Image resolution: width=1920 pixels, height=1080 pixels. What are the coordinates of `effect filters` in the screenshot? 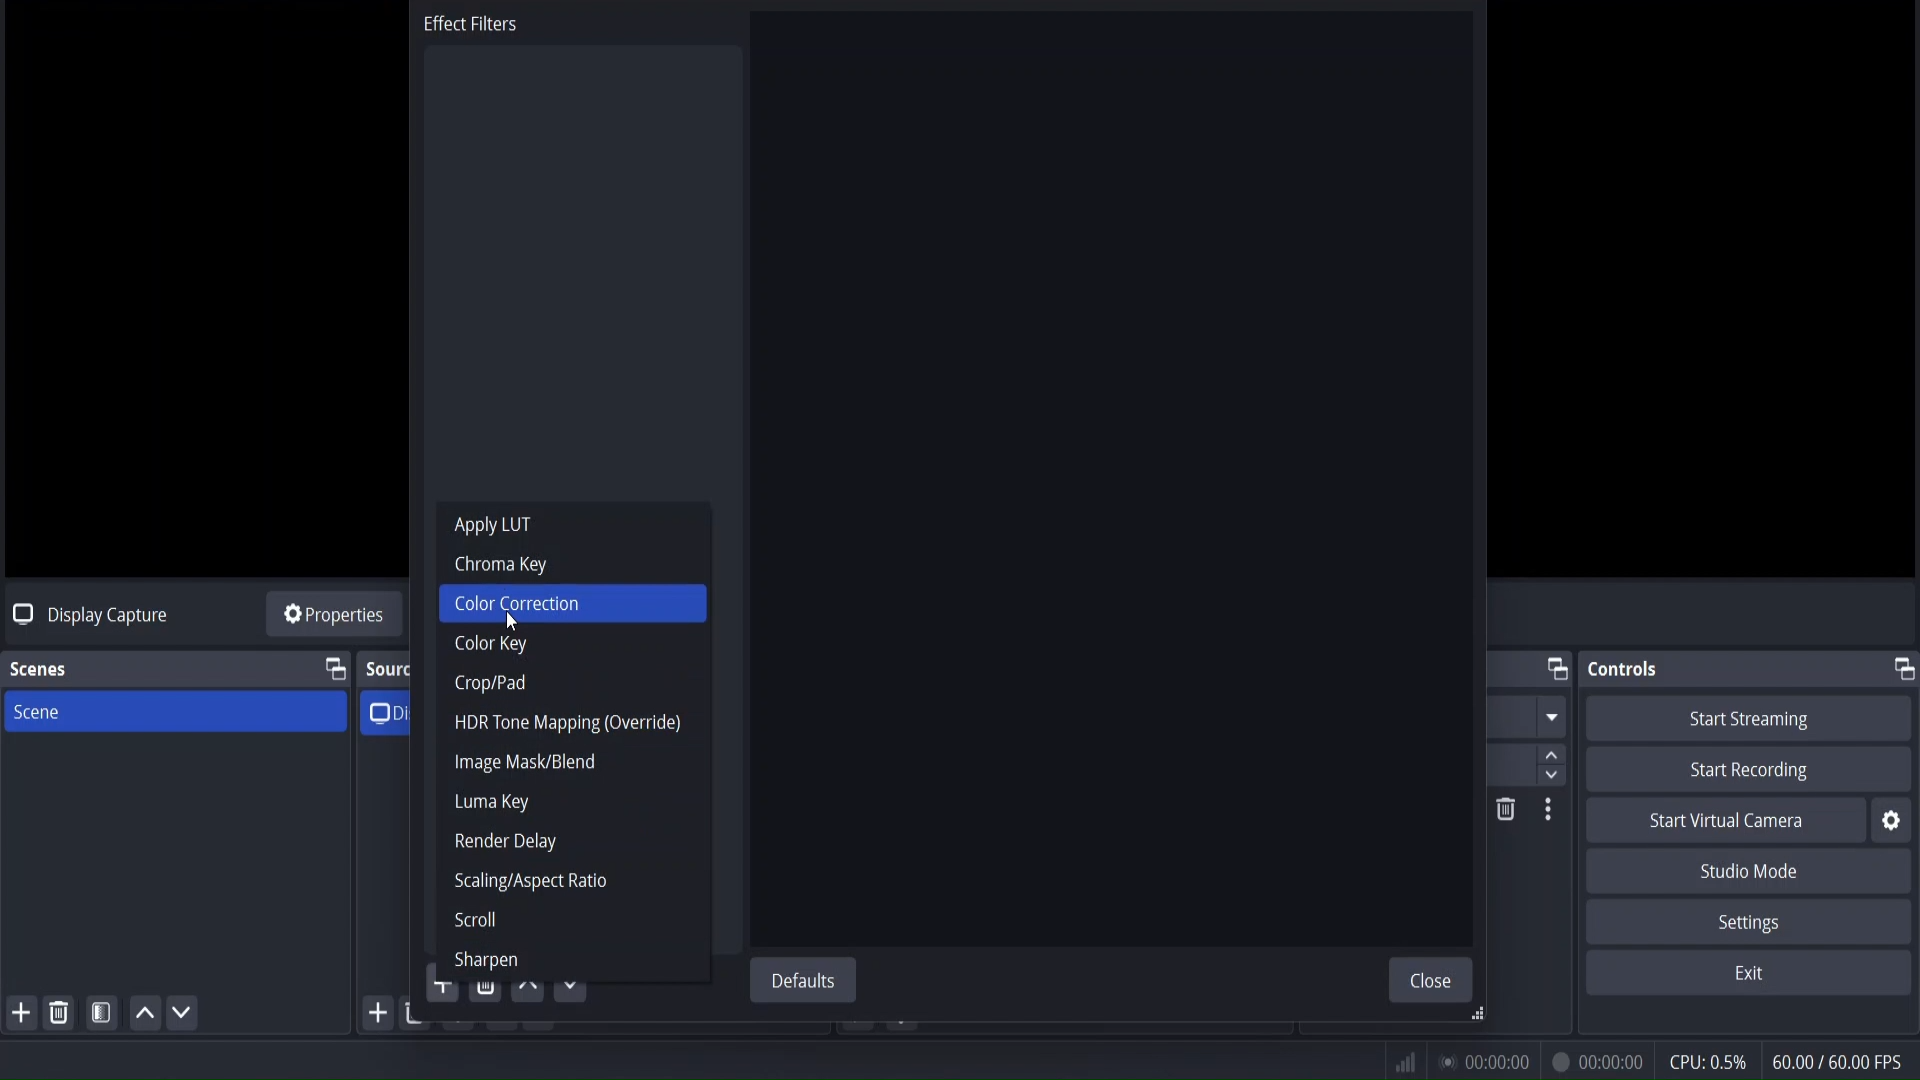 It's located at (472, 28).